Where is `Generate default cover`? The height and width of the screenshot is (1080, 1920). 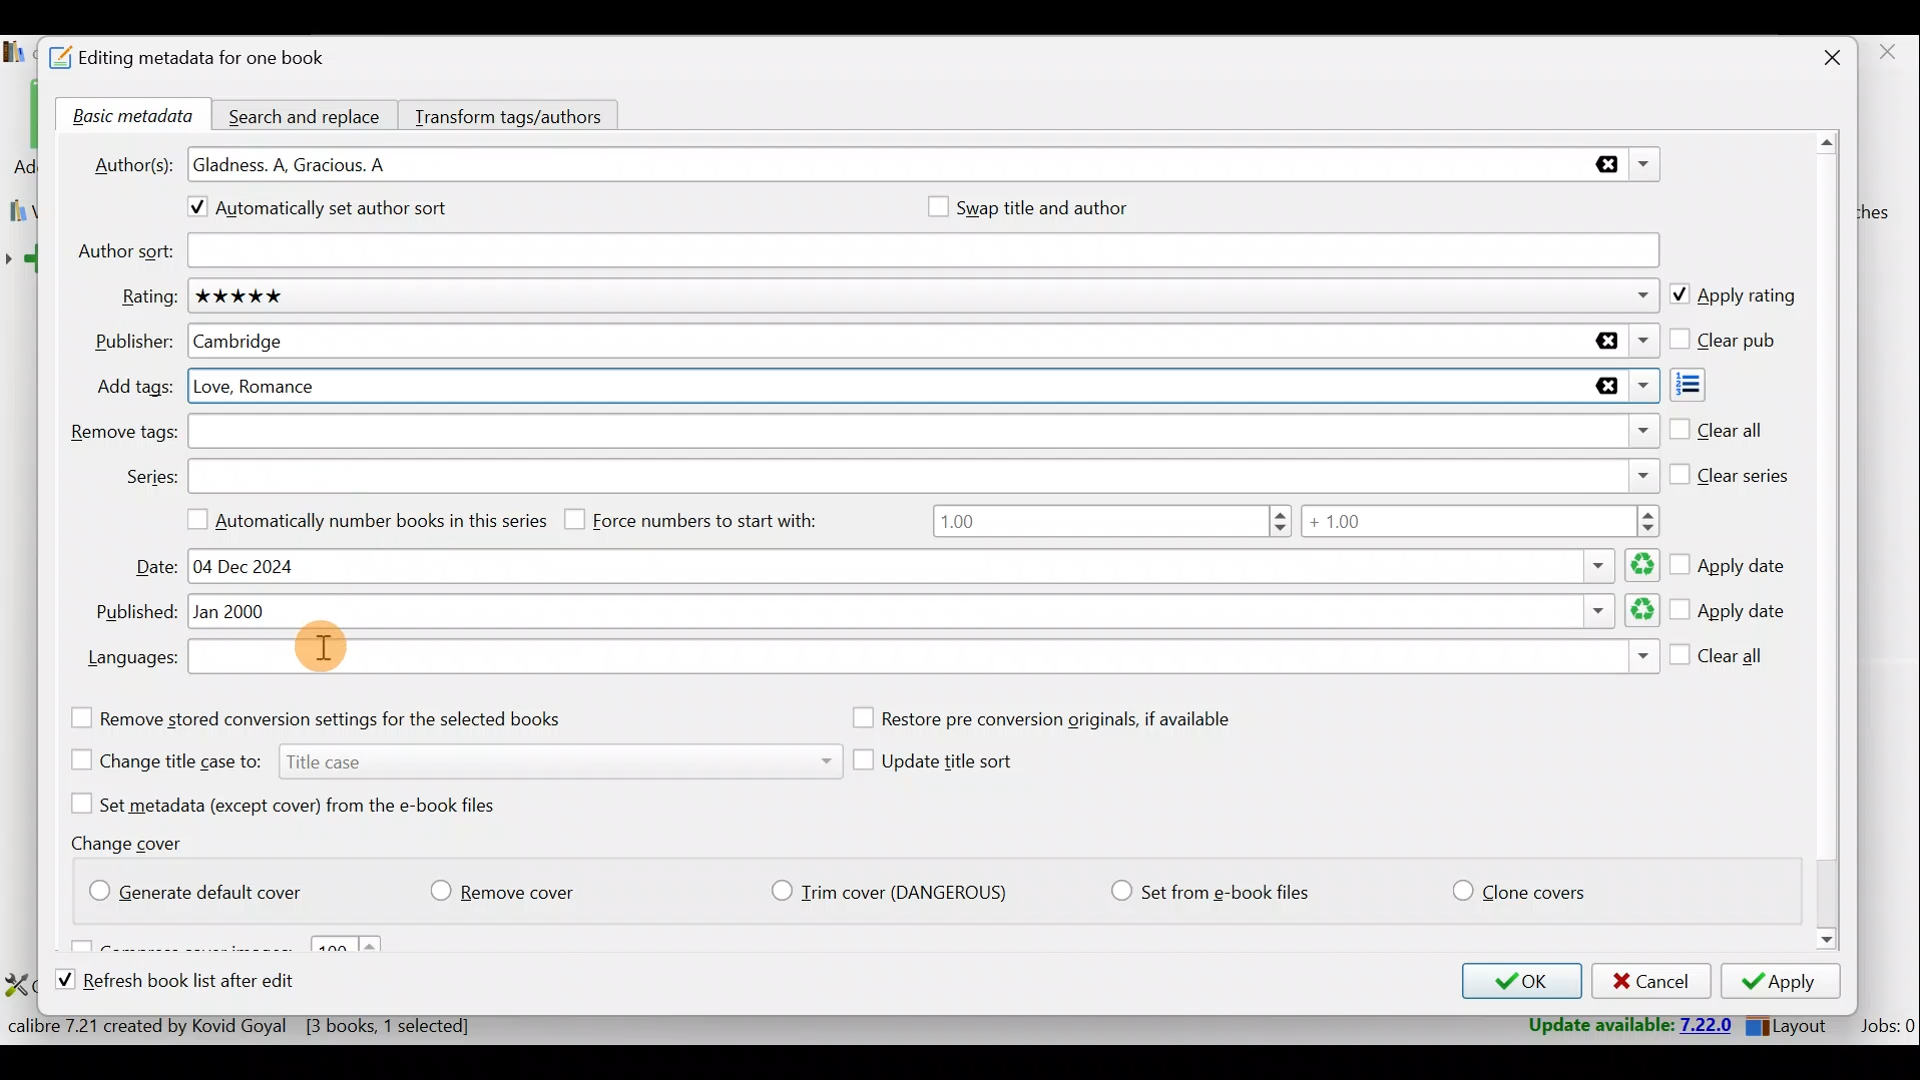 Generate default cover is located at coordinates (206, 888).